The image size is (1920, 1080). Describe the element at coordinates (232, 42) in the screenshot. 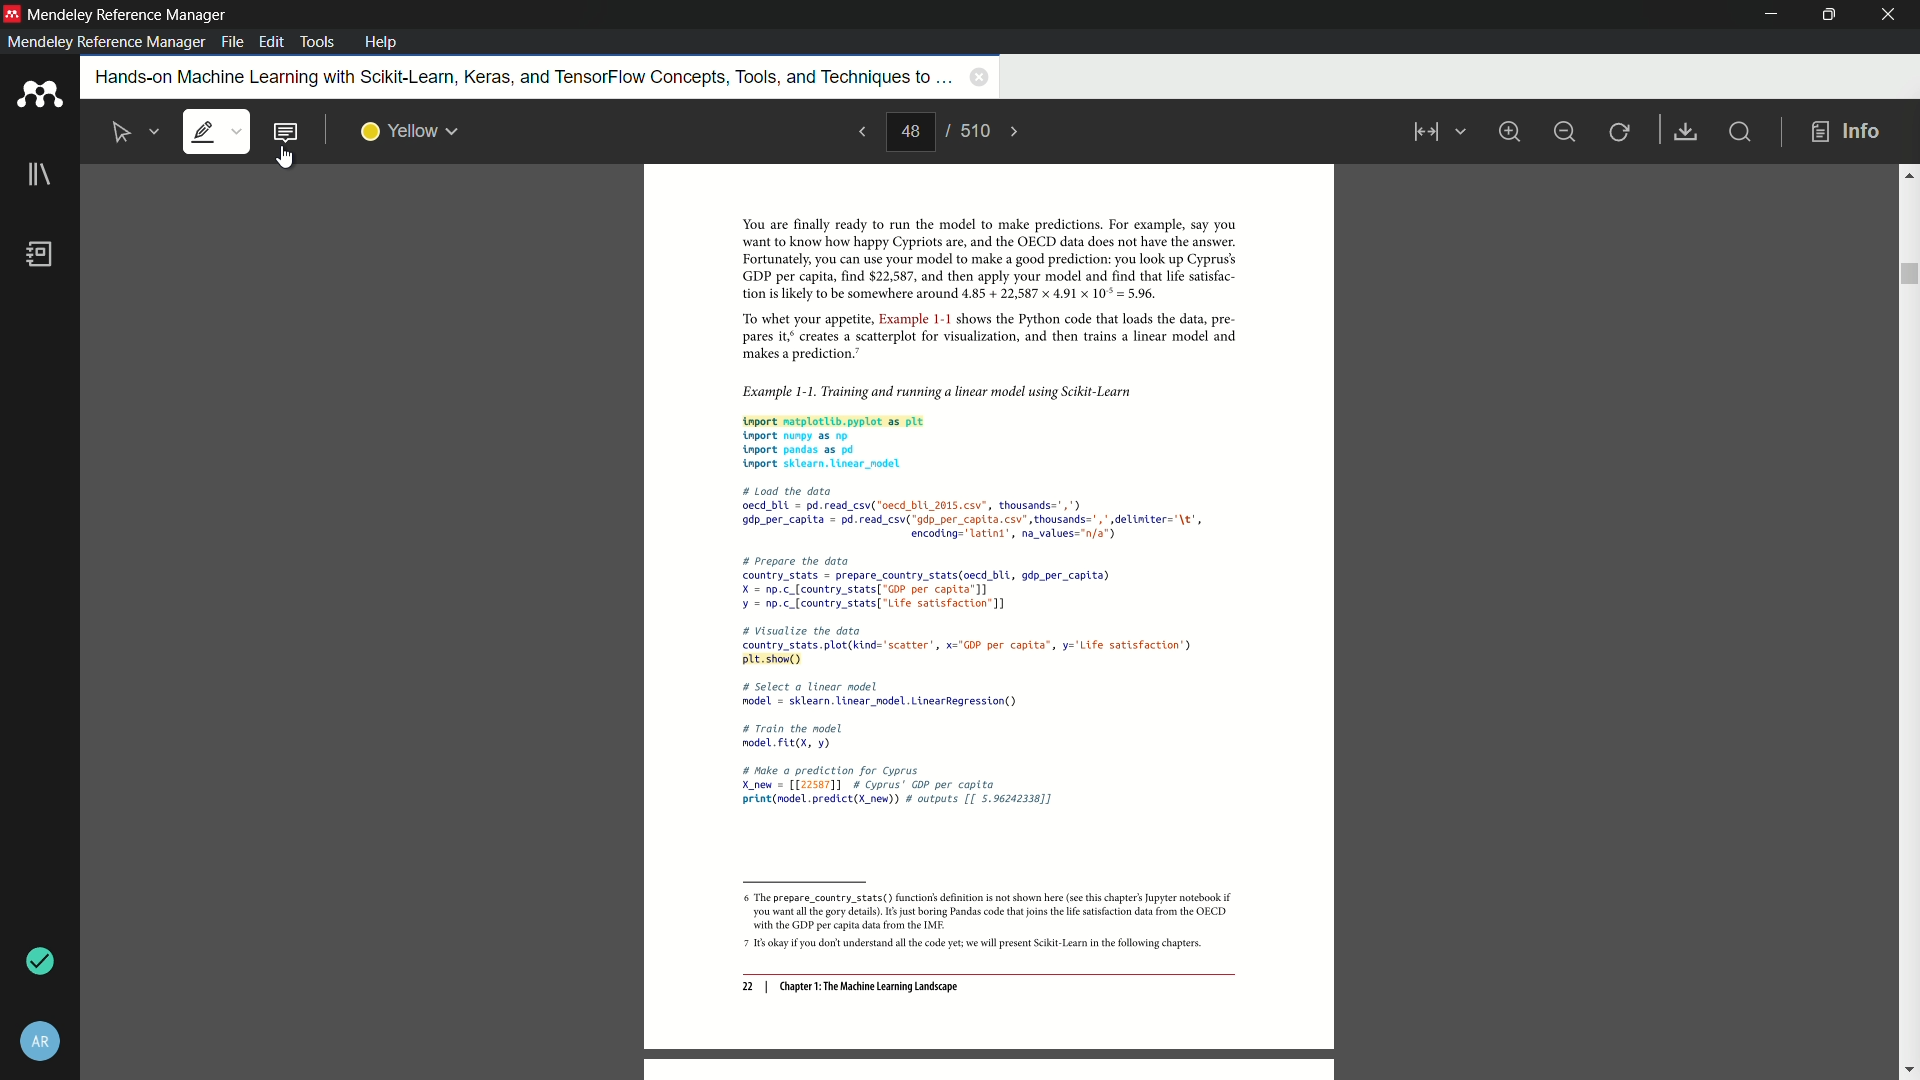

I see `file menu` at that location.